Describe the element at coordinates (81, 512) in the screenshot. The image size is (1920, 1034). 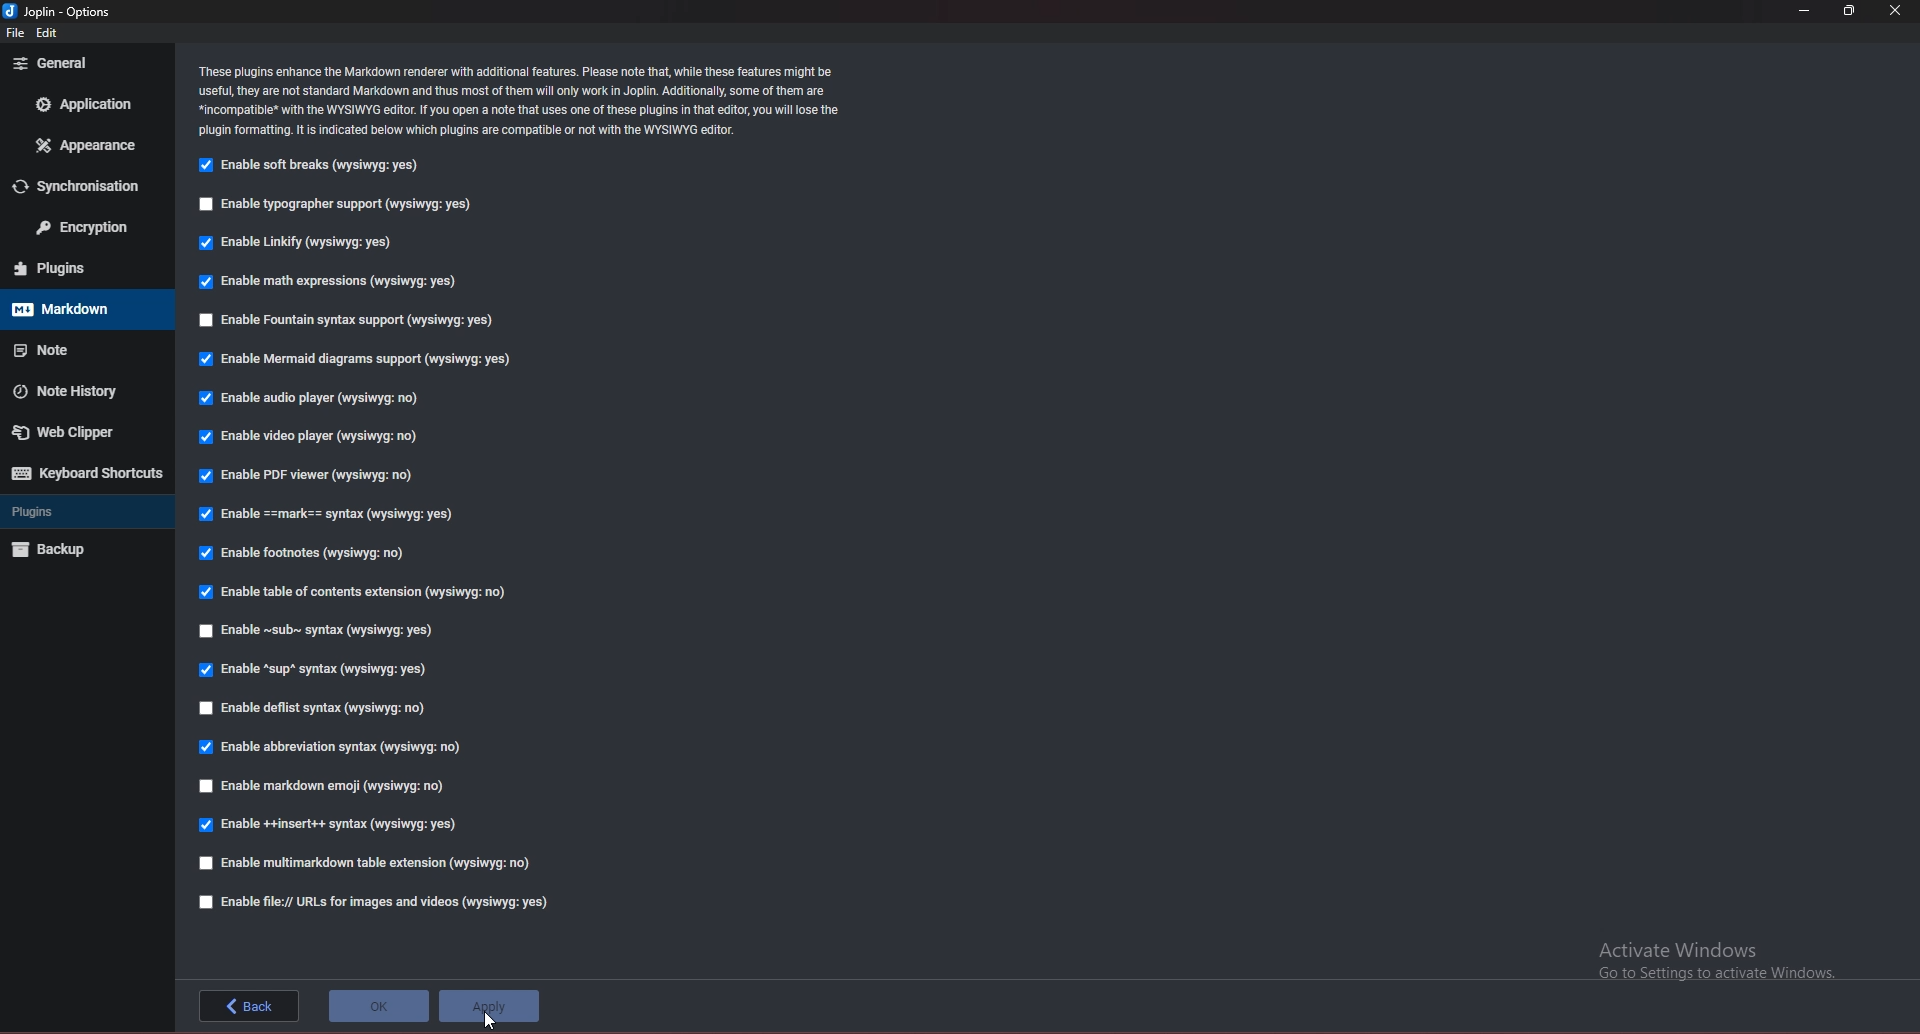
I see `plugins` at that location.